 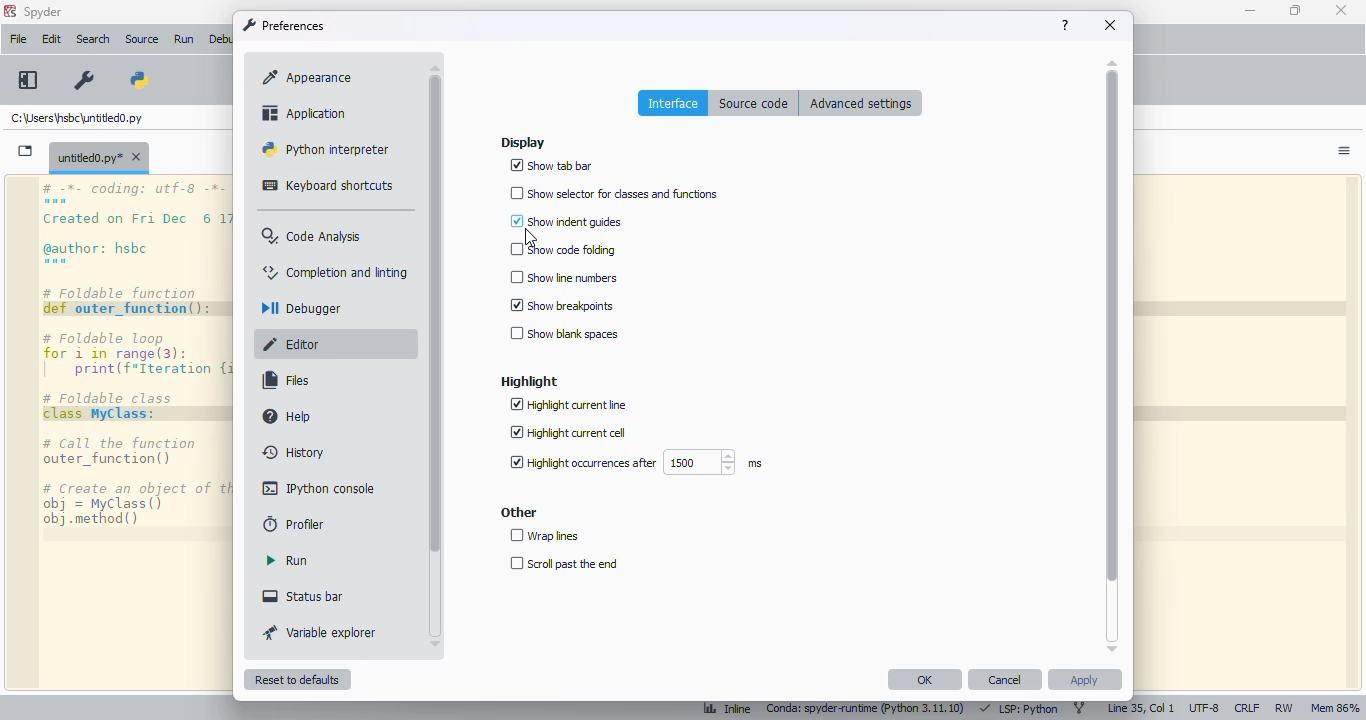 I want to click on history, so click(x=294, y=452).